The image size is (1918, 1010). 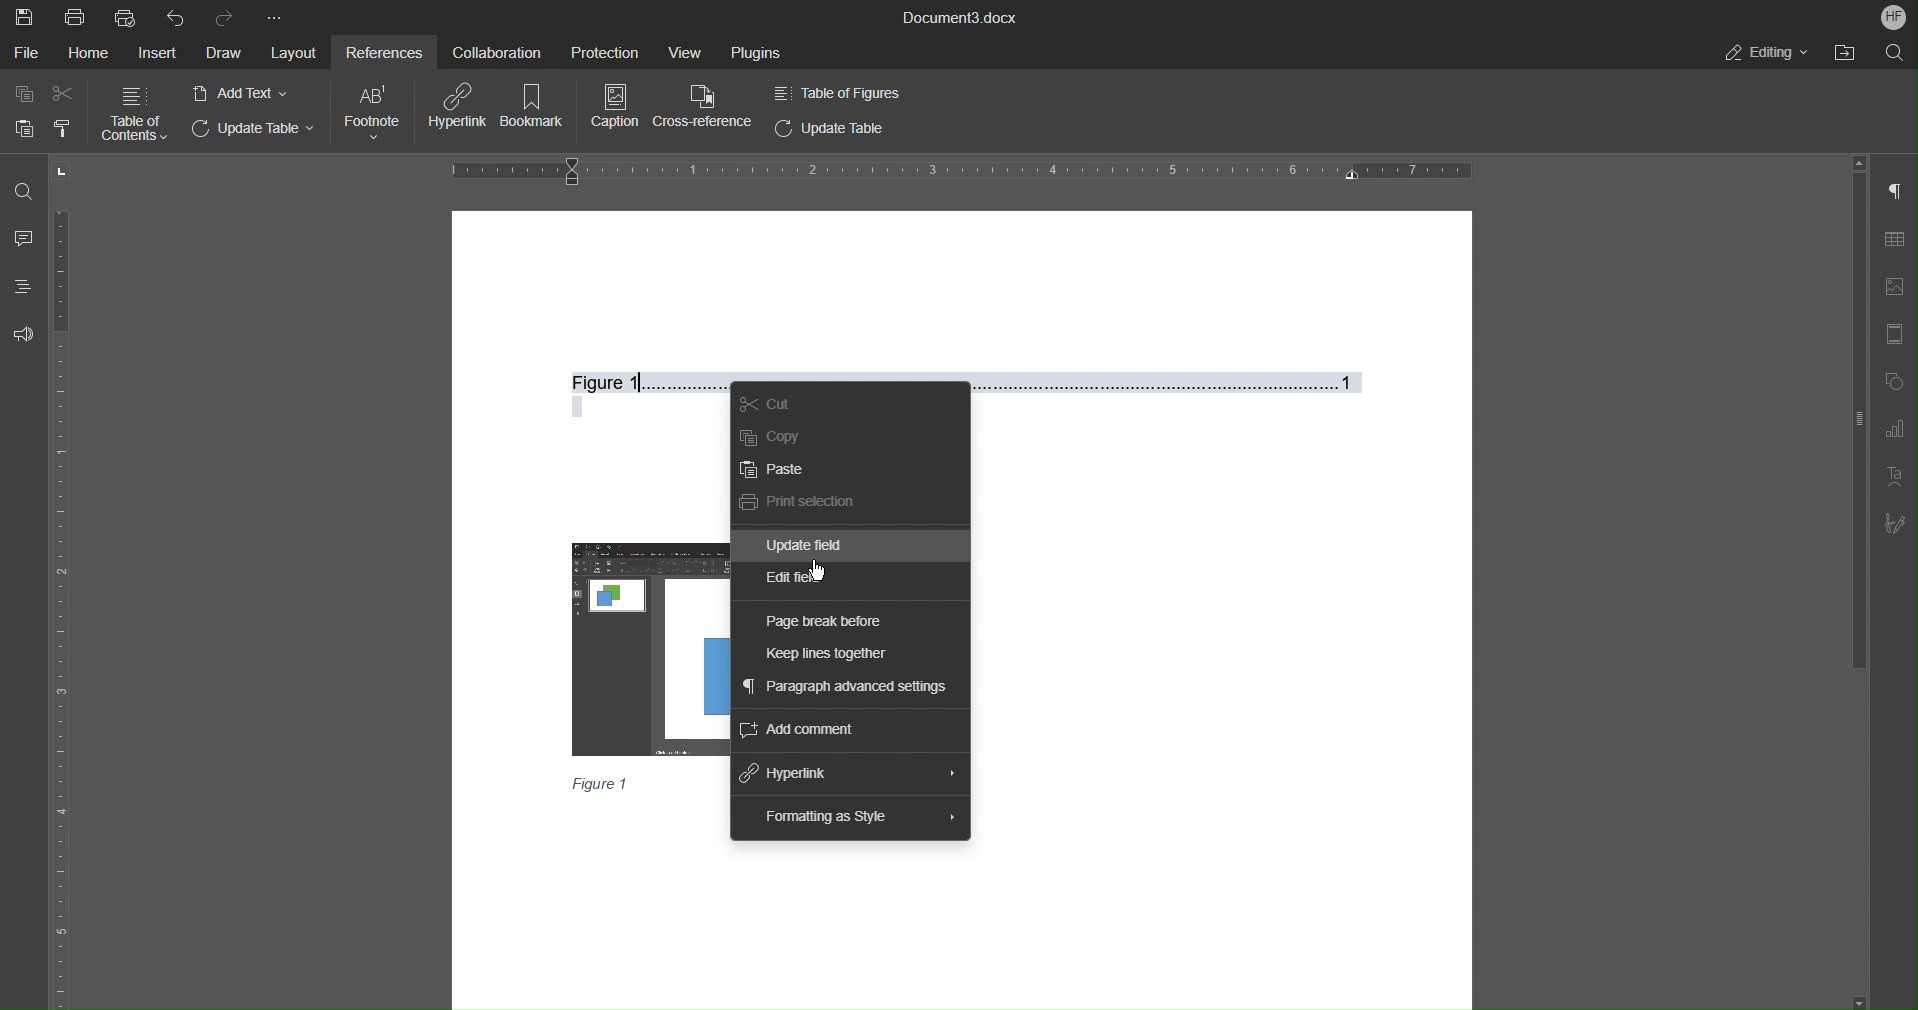 I want to click on Paragraph advanced settings, so click(x=843, y=687).